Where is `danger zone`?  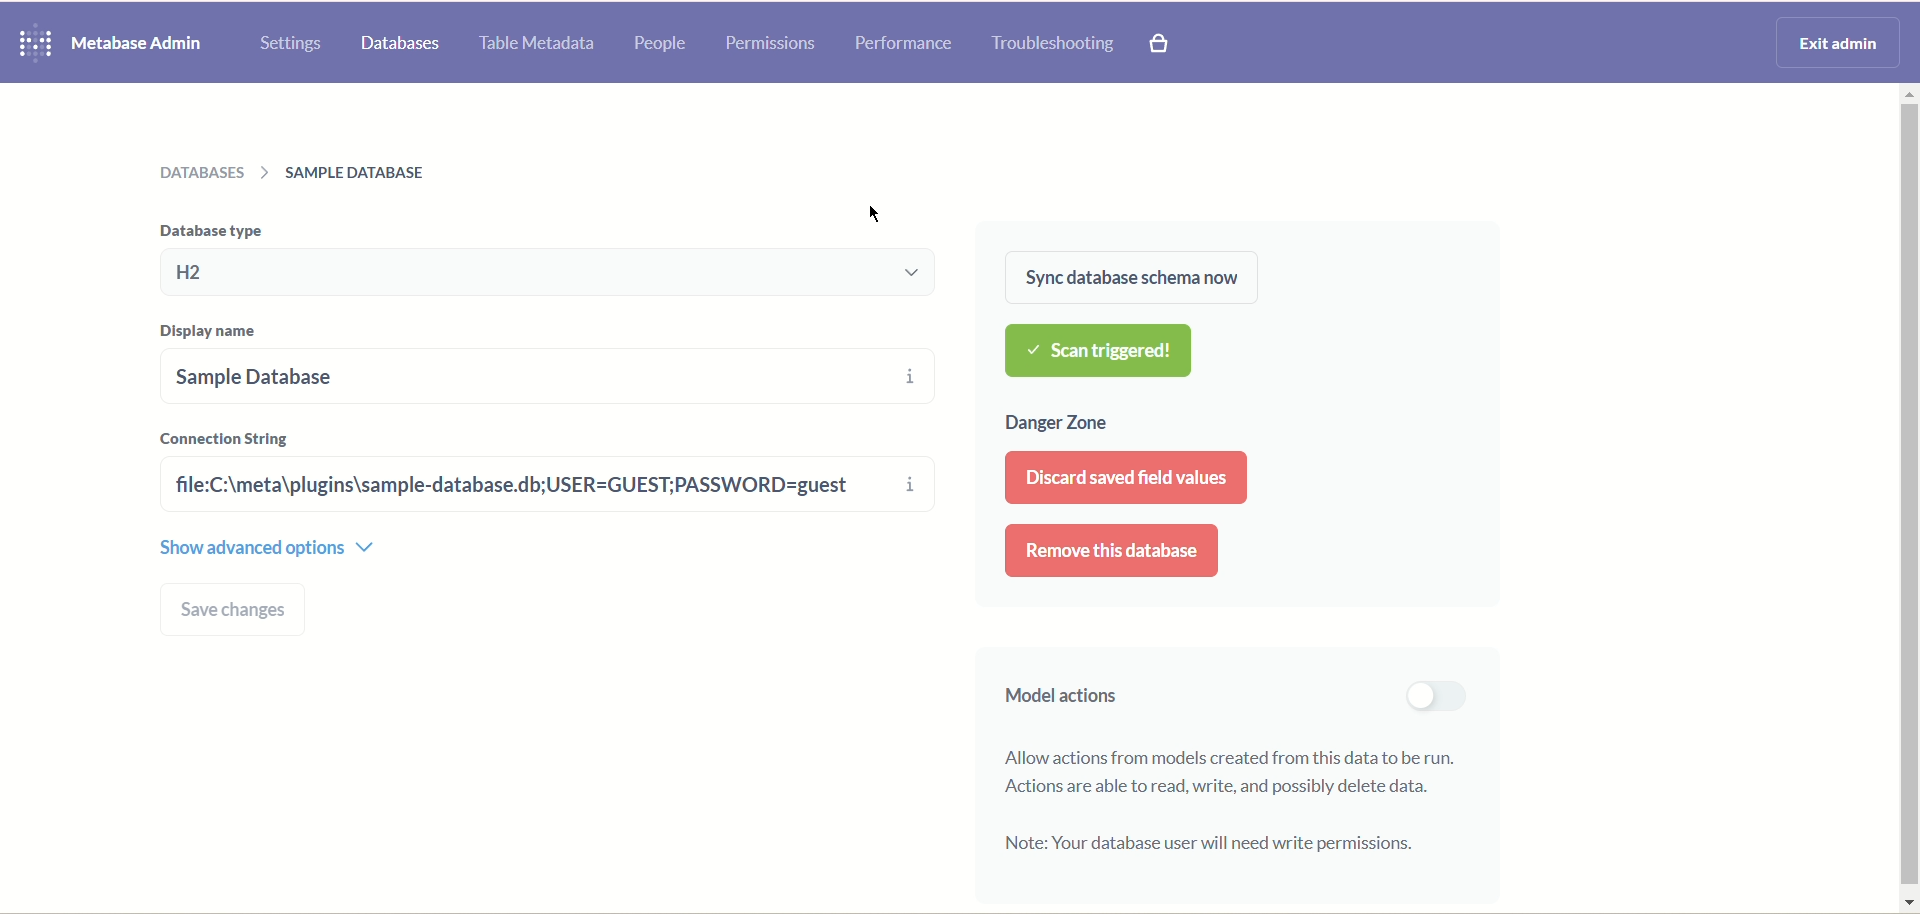
danger zone is located at coordinates (1058, 425).